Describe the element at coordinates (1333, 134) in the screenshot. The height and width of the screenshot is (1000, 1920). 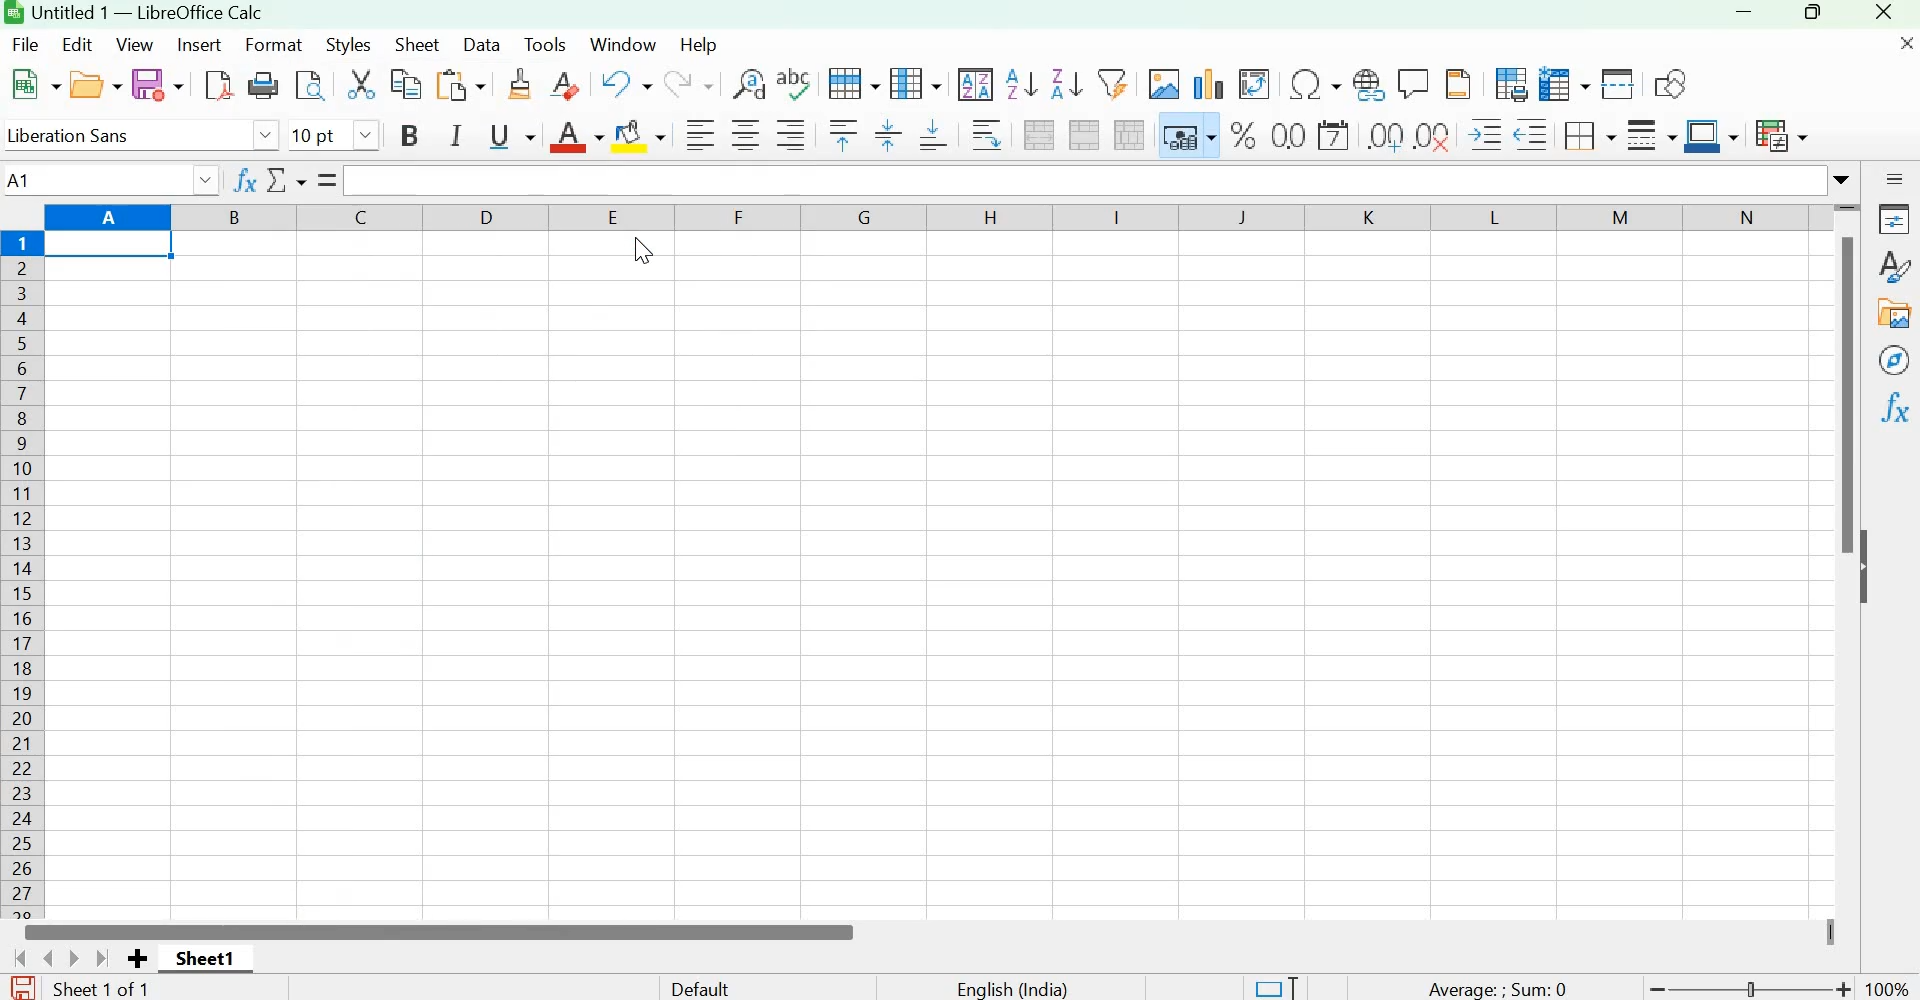
I see `Format as date` at that location.